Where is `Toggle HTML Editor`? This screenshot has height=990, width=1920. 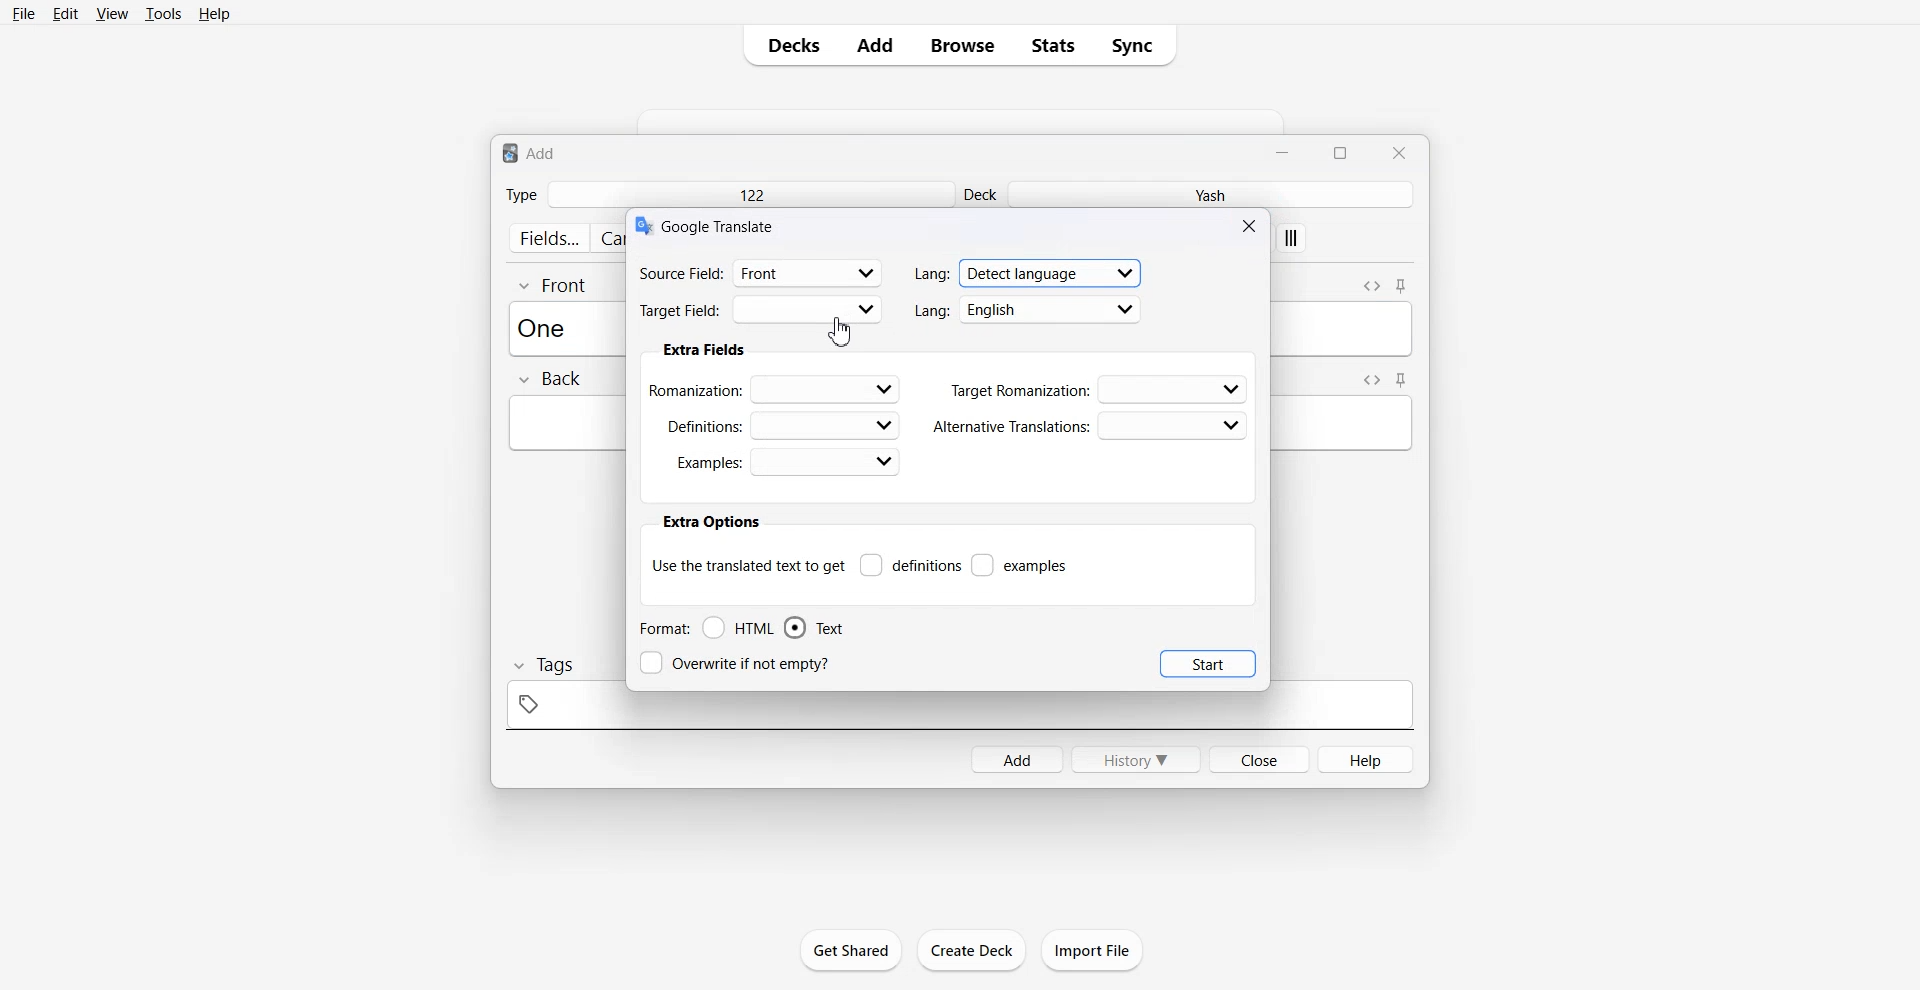 Toggle HTML Editor is located at coordinates (1368, 379).